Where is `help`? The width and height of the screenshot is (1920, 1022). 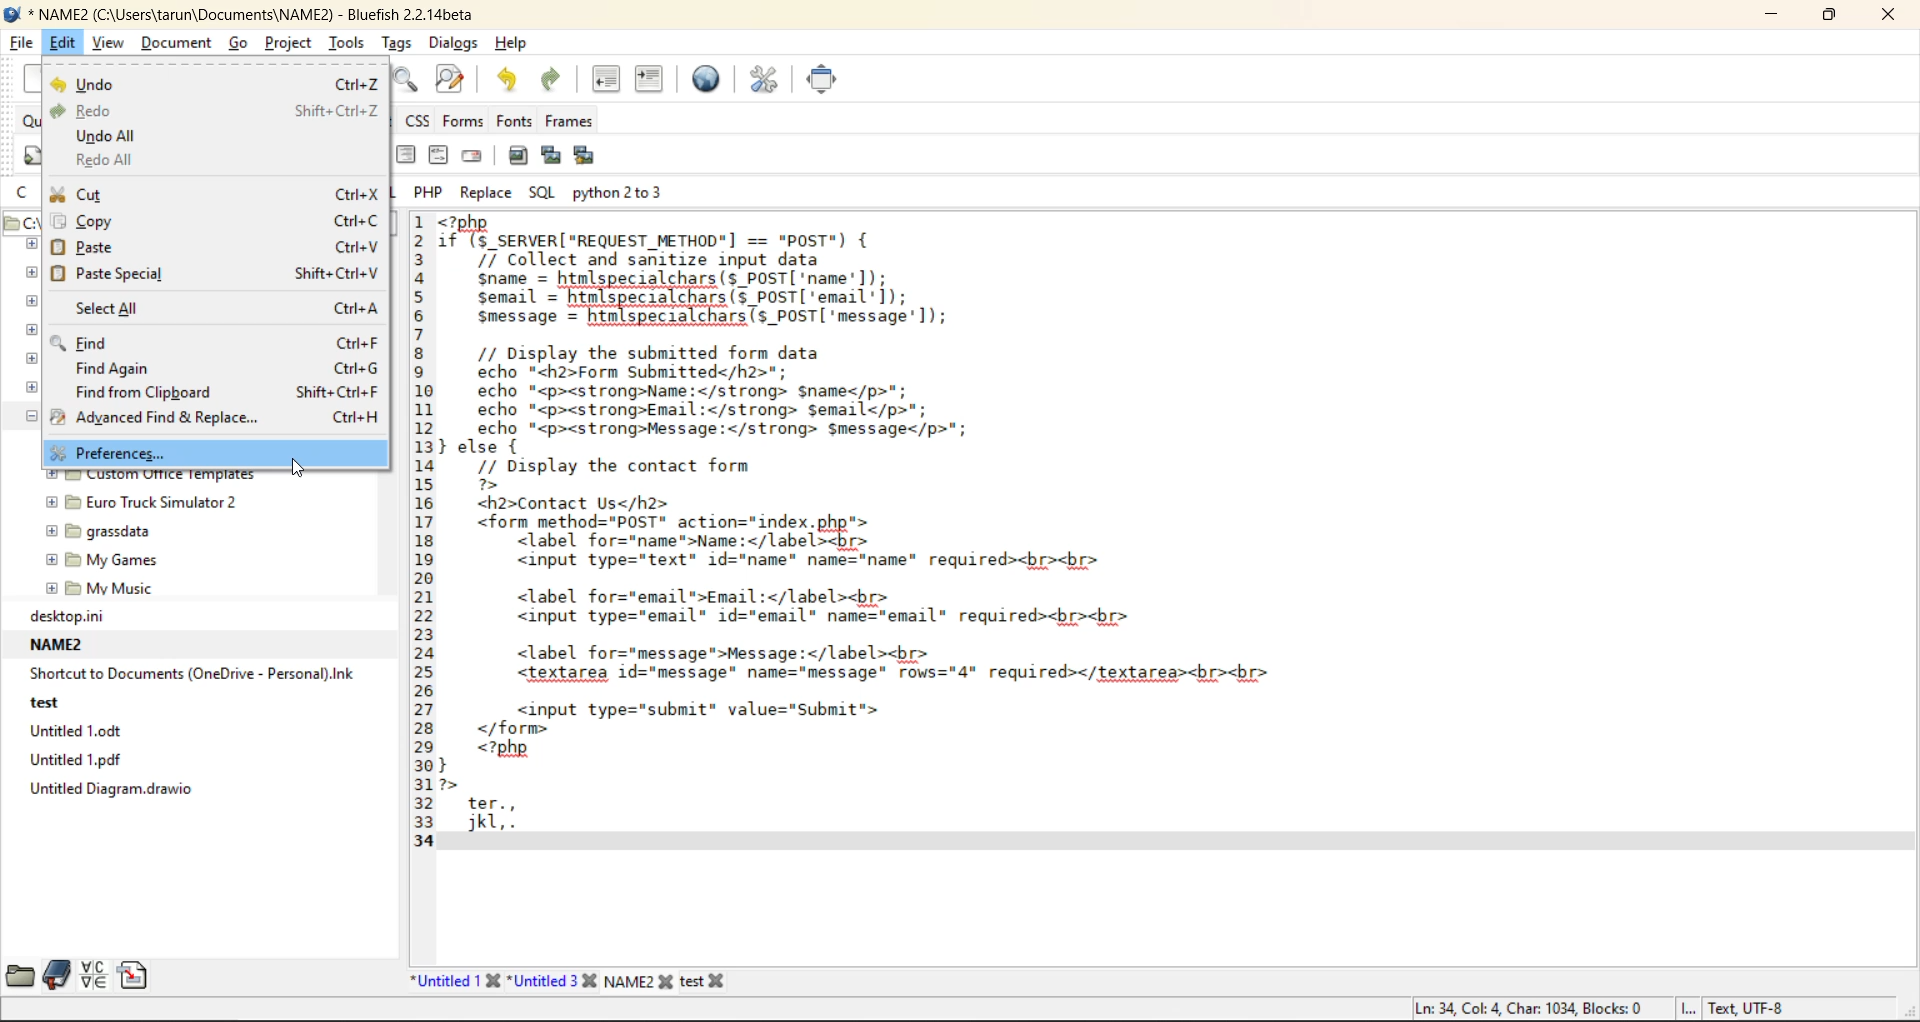 help is located at coordinates (514, 46).